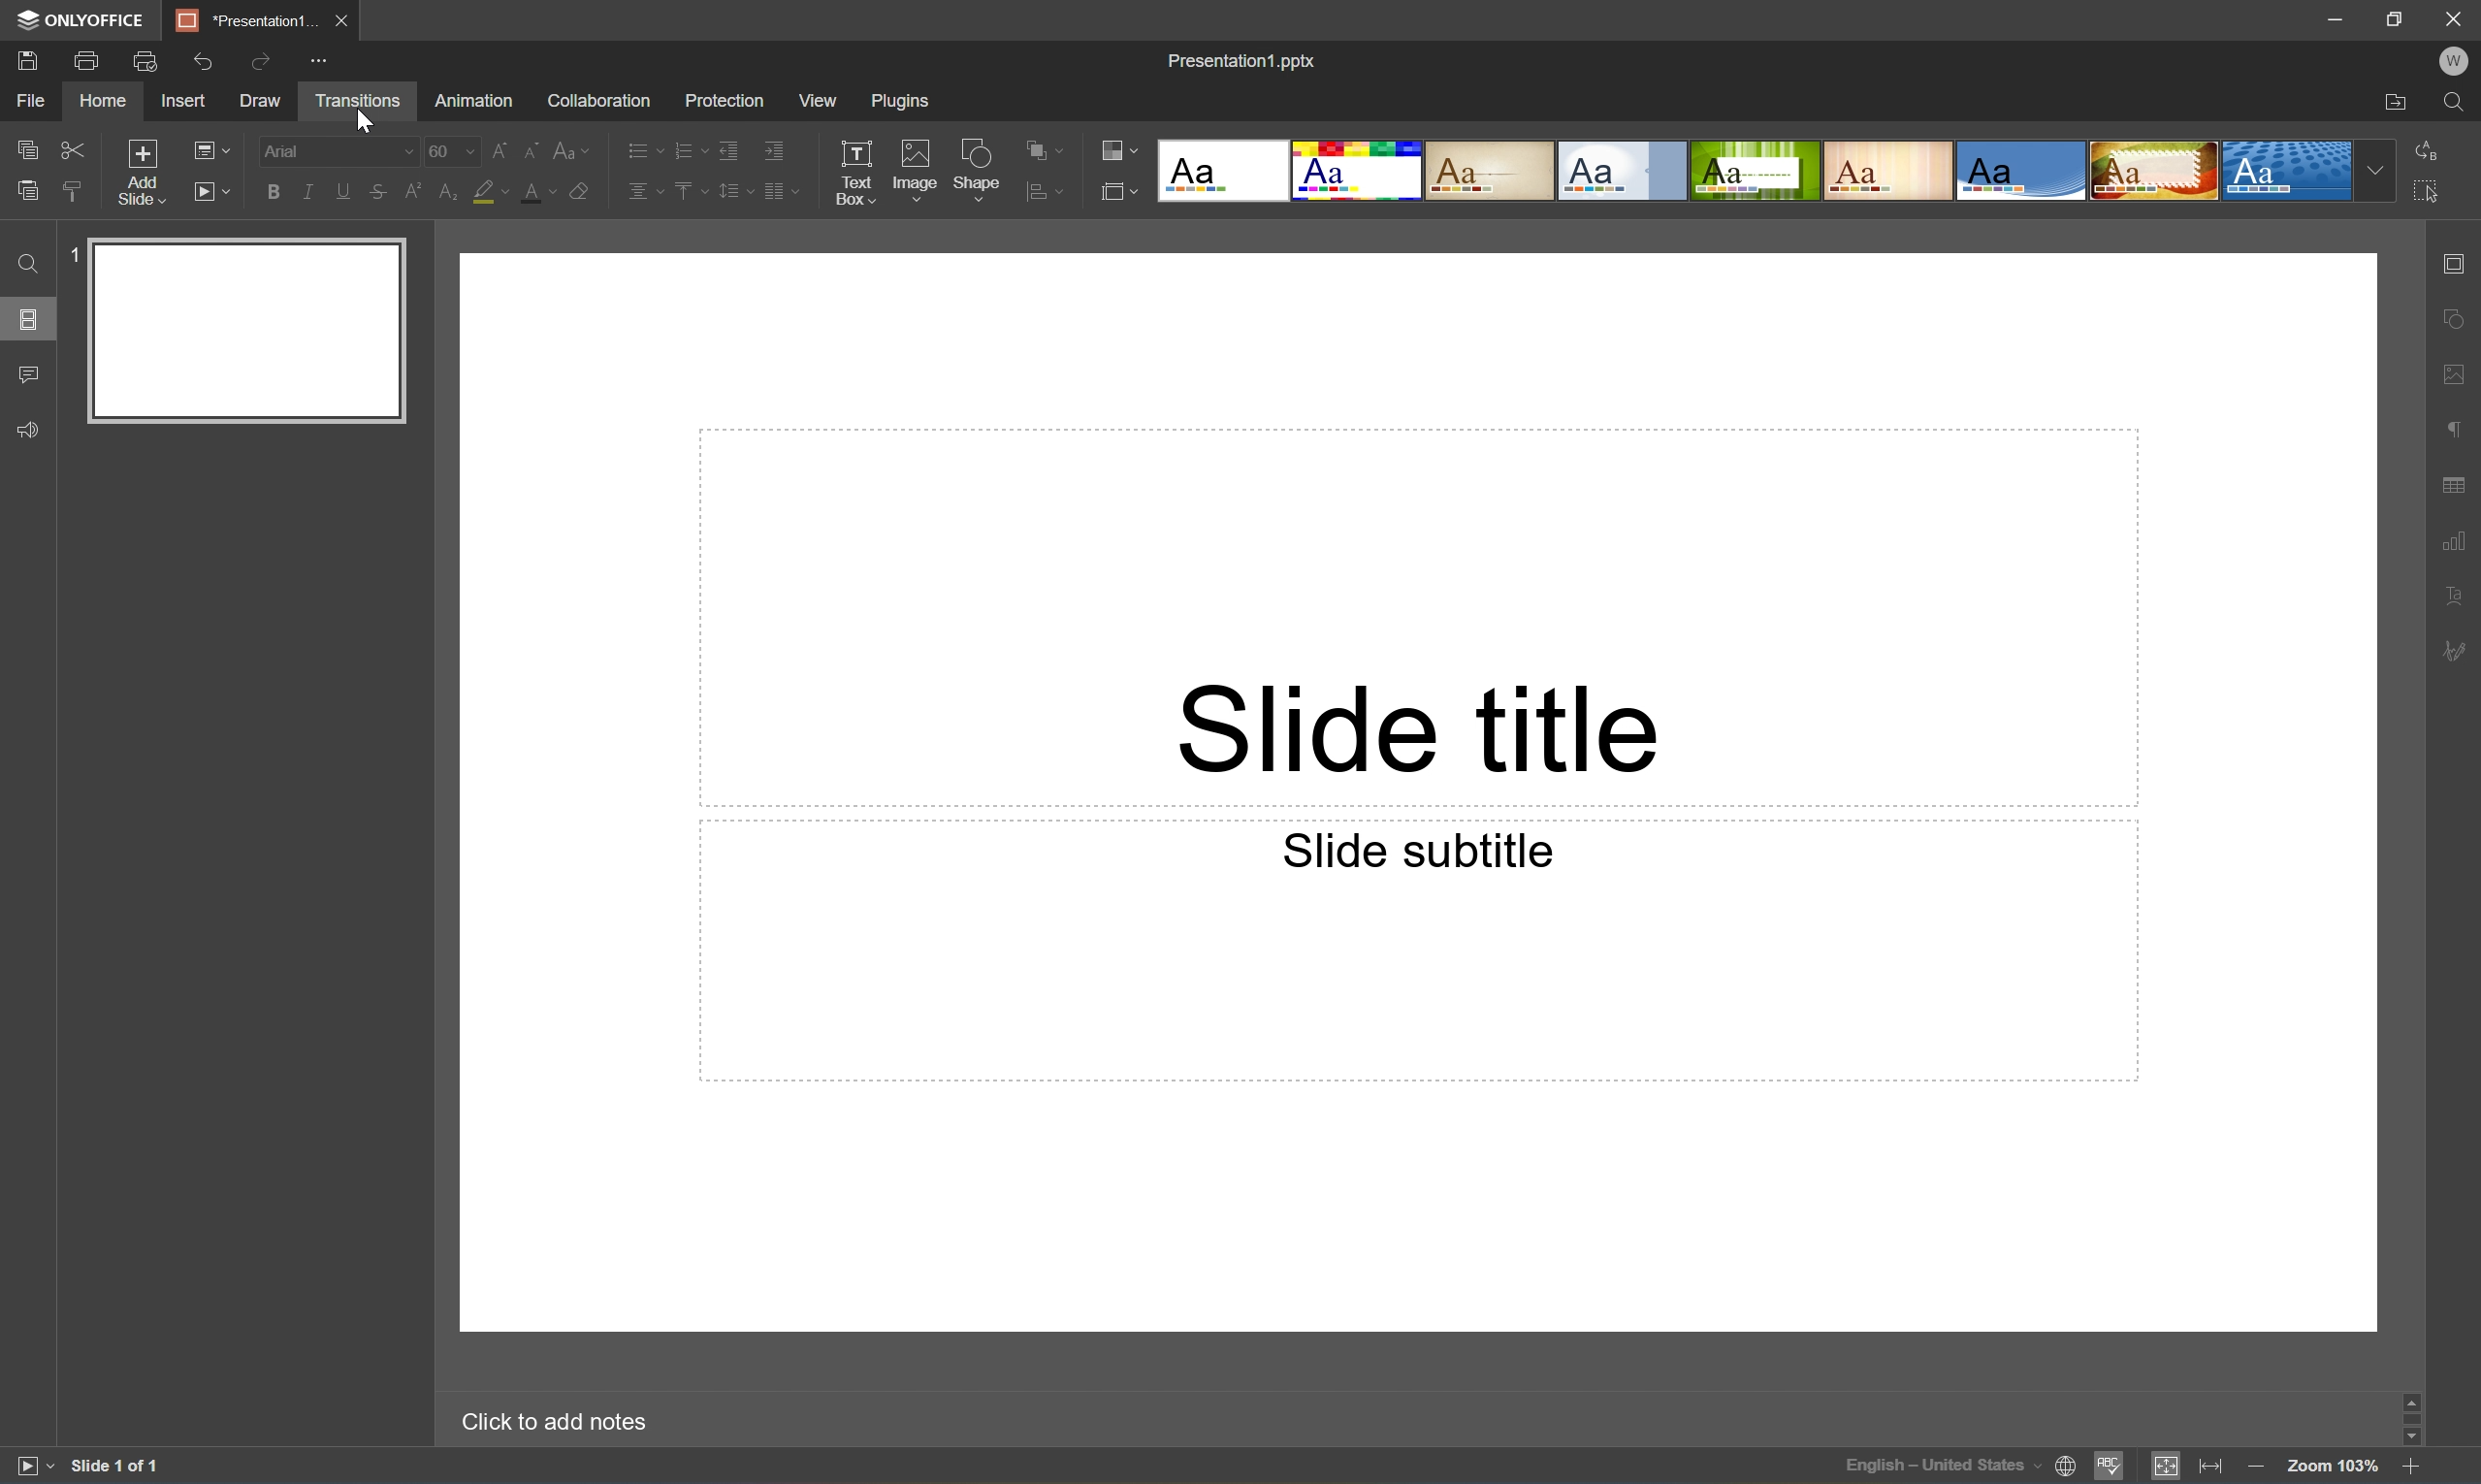 This screenshot has height=1484, width=2481. What do you see at coordinates (529, 147) in the screenshot?
I see `Decrement font size` at bounding box center [529, 147].